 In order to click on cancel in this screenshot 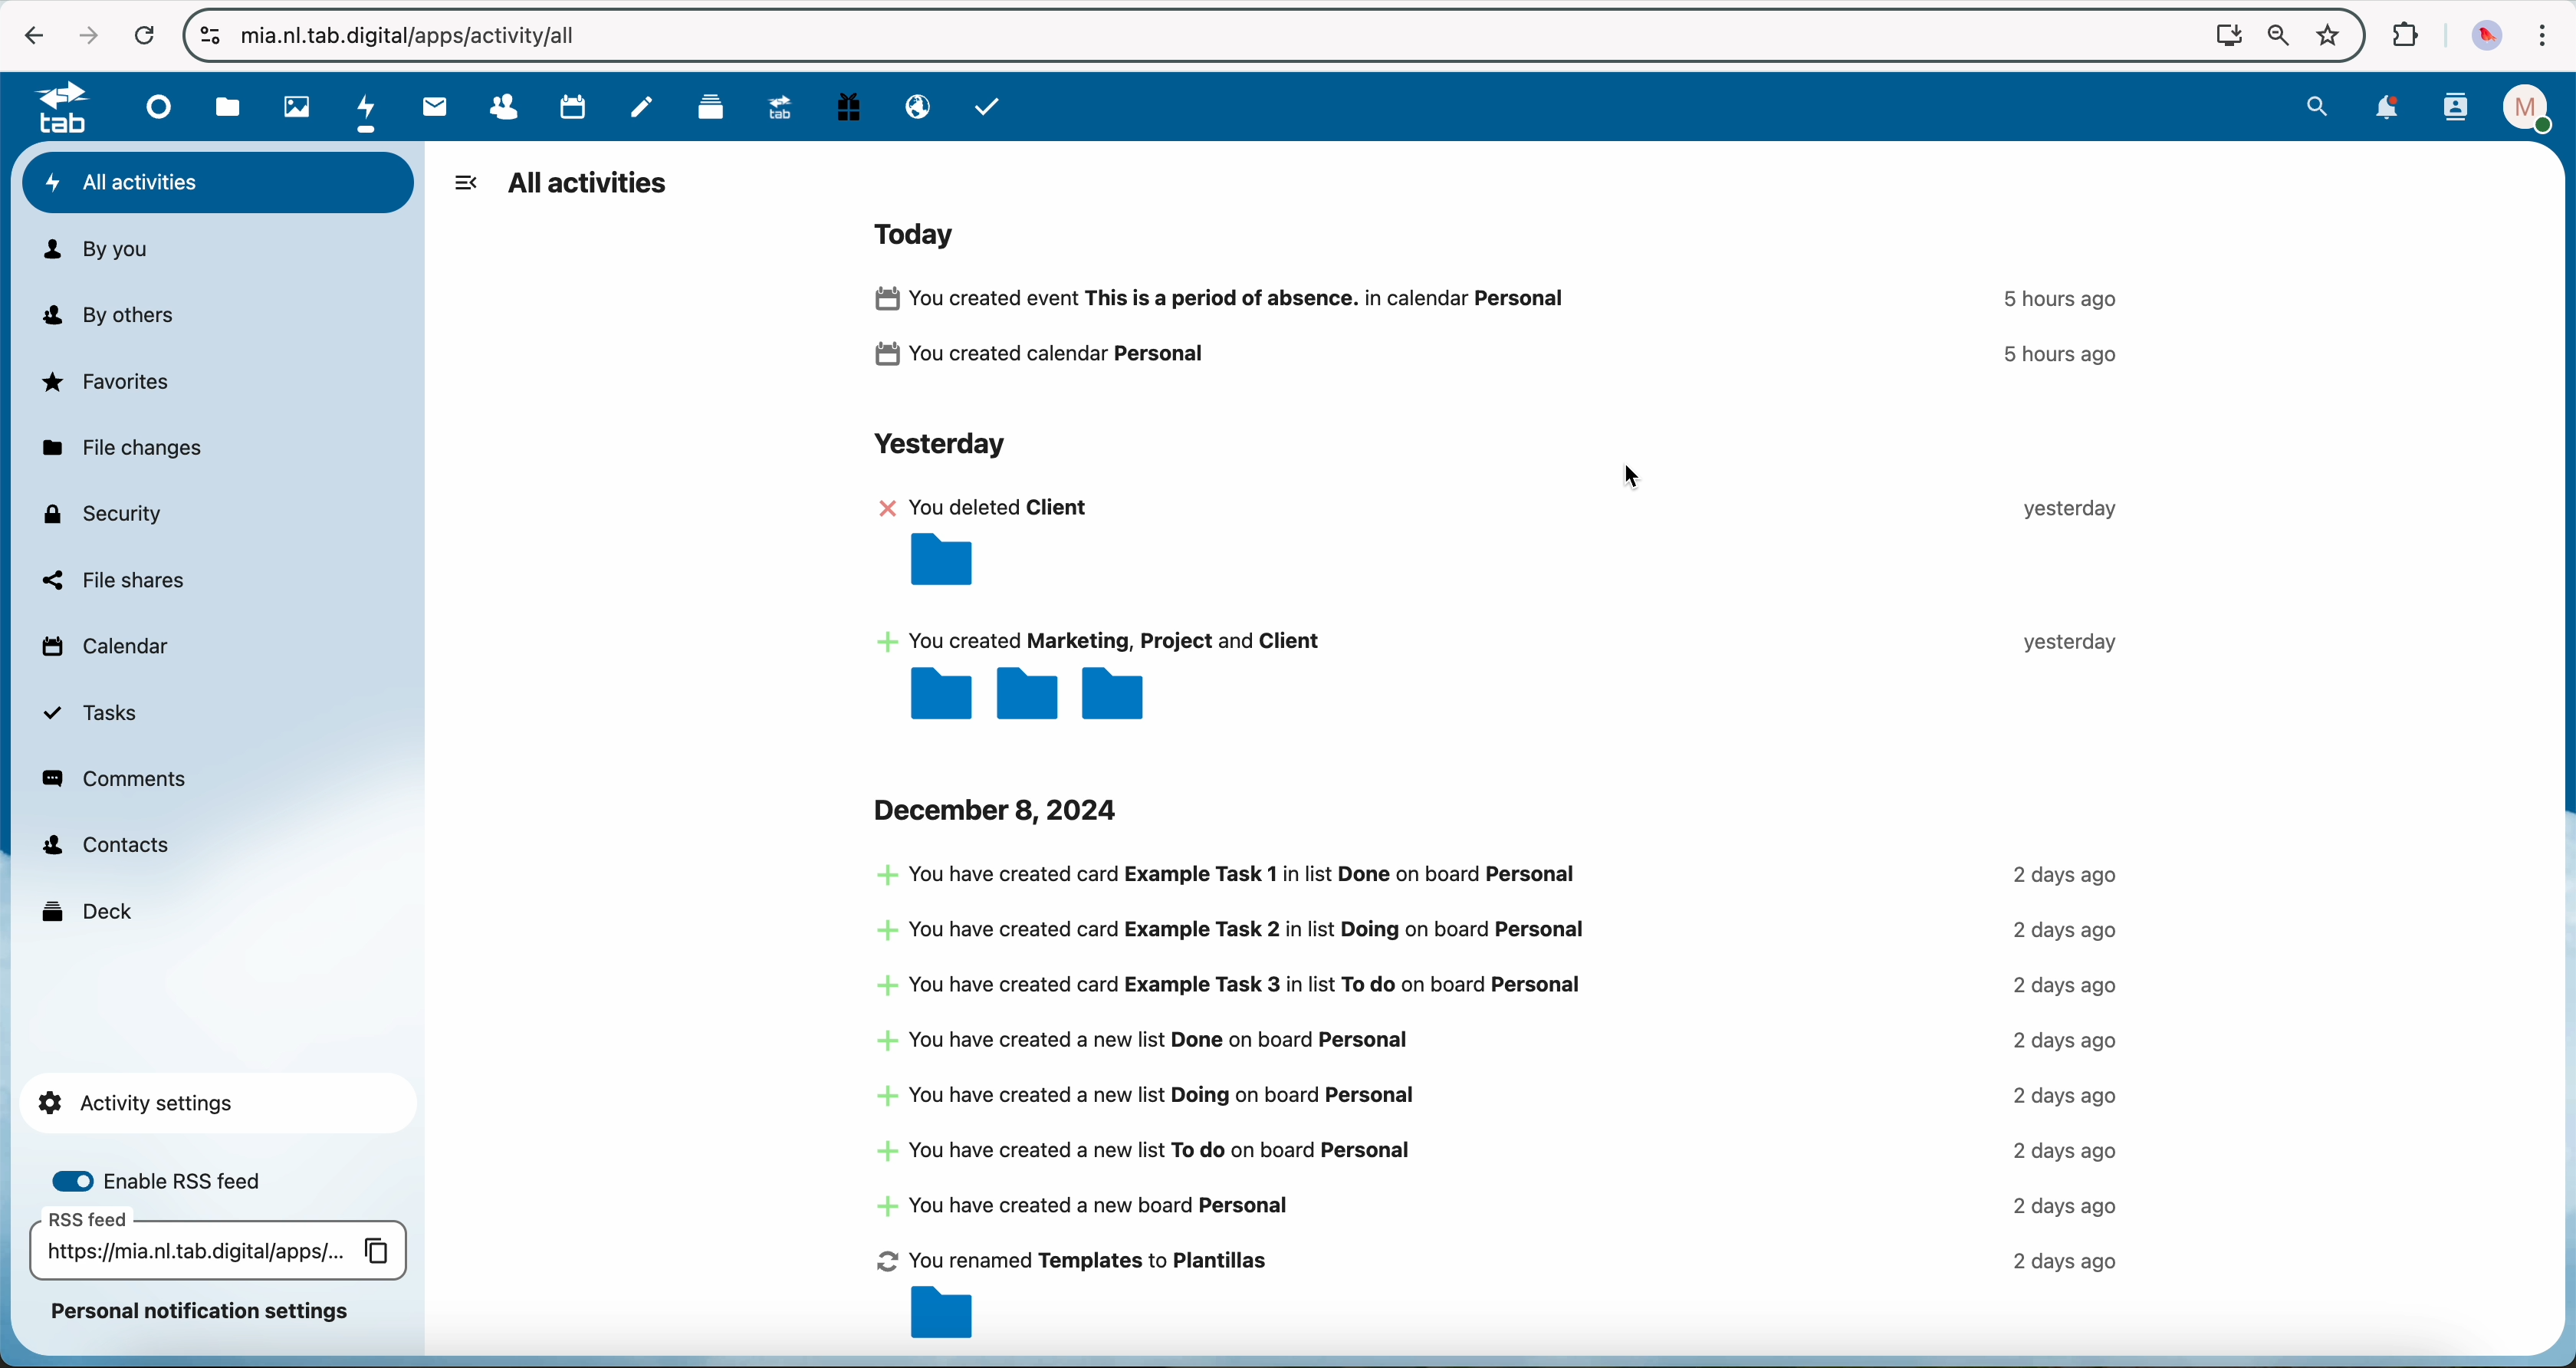, I will do `click(145, 38)`.